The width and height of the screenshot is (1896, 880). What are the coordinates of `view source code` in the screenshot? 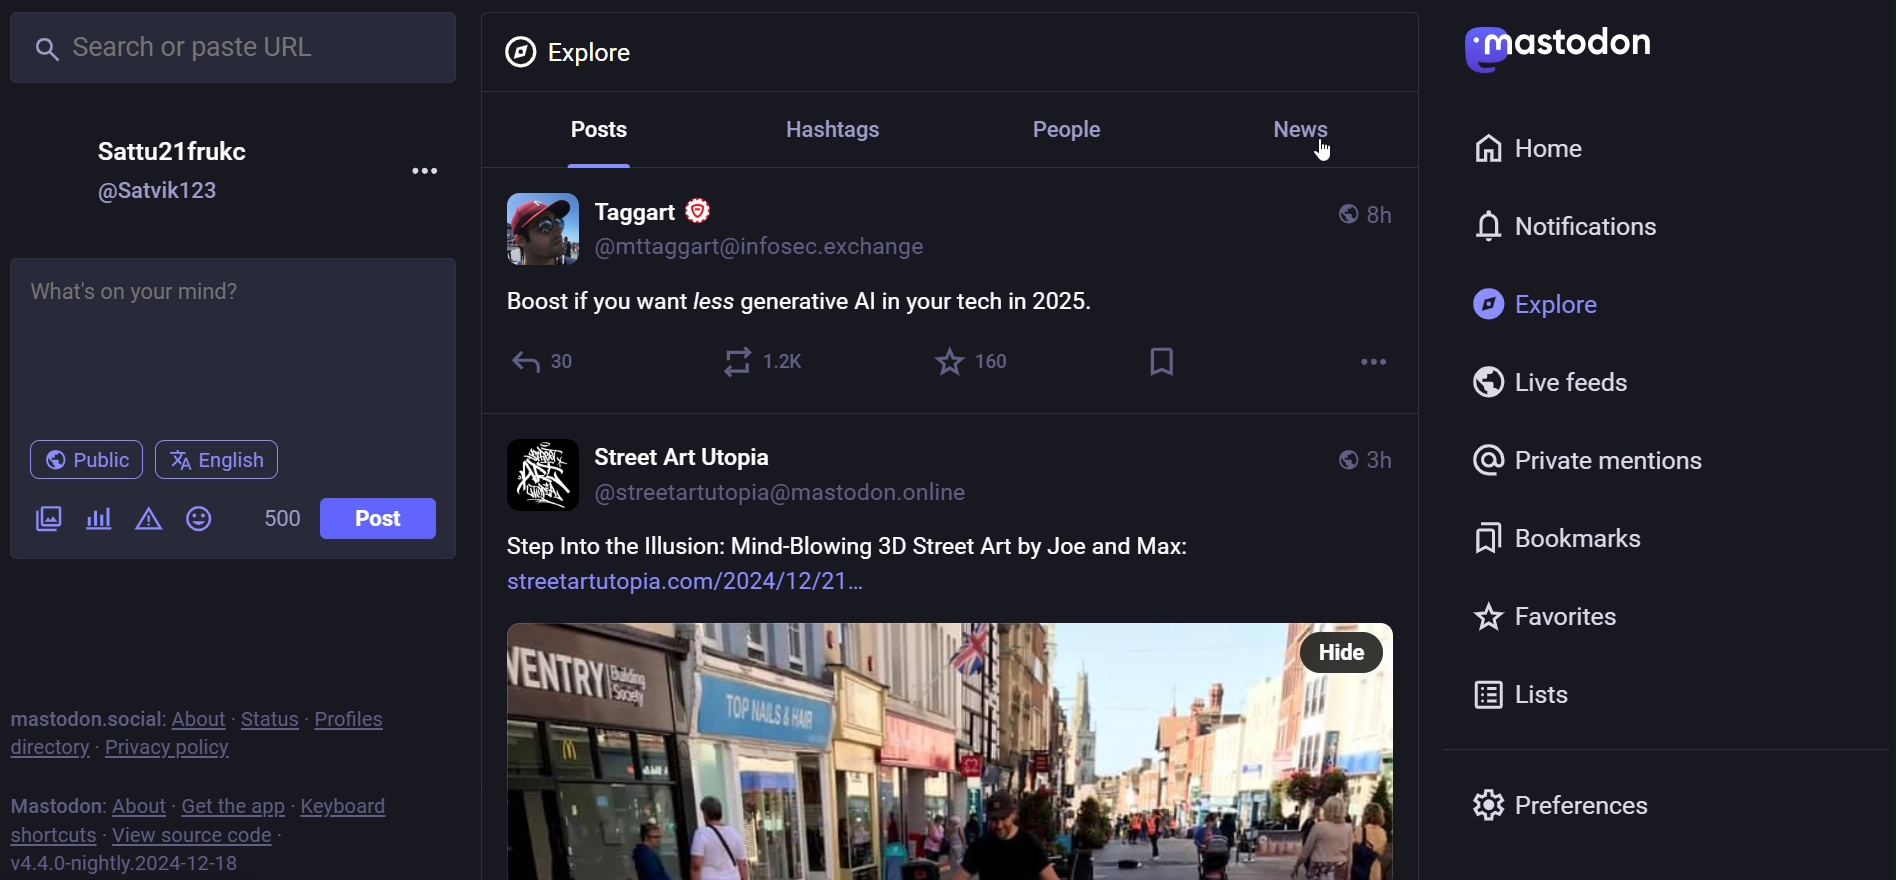 It's located at (204, 836).